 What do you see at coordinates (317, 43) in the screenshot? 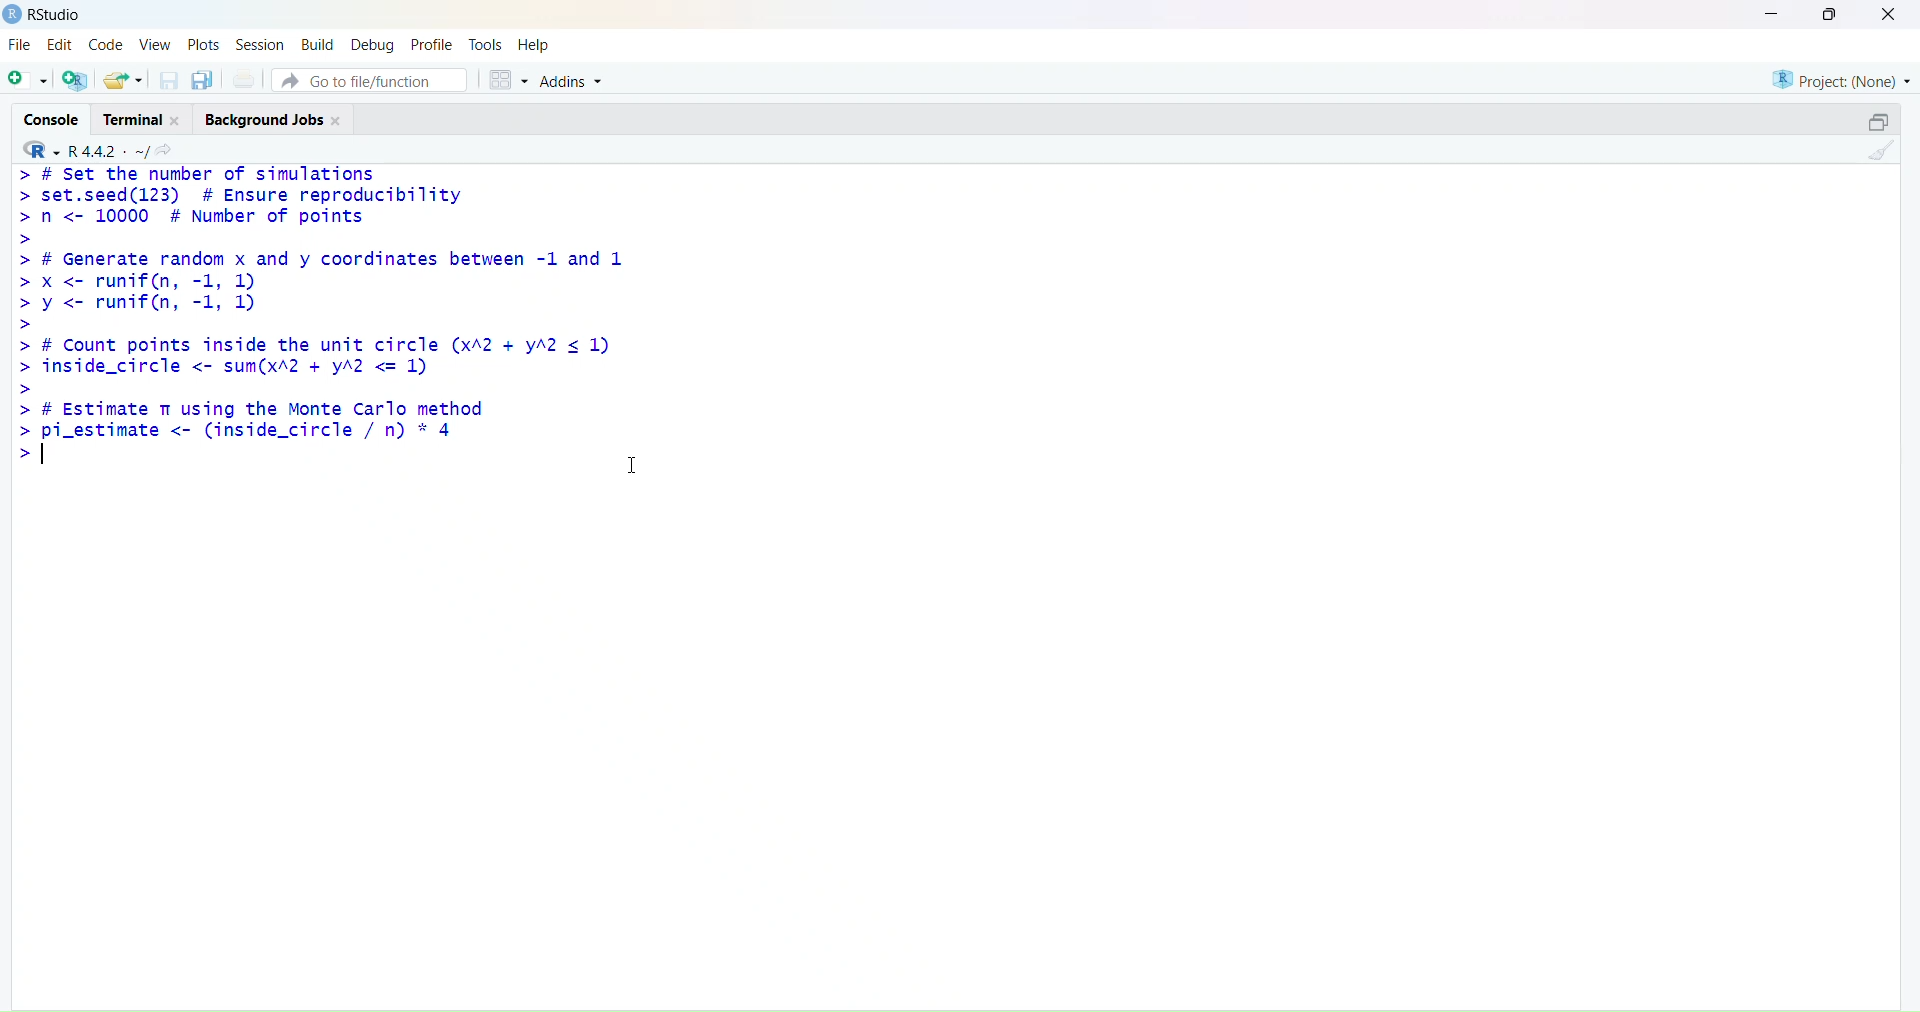
I see `Build` at bounding box center [317, 43].